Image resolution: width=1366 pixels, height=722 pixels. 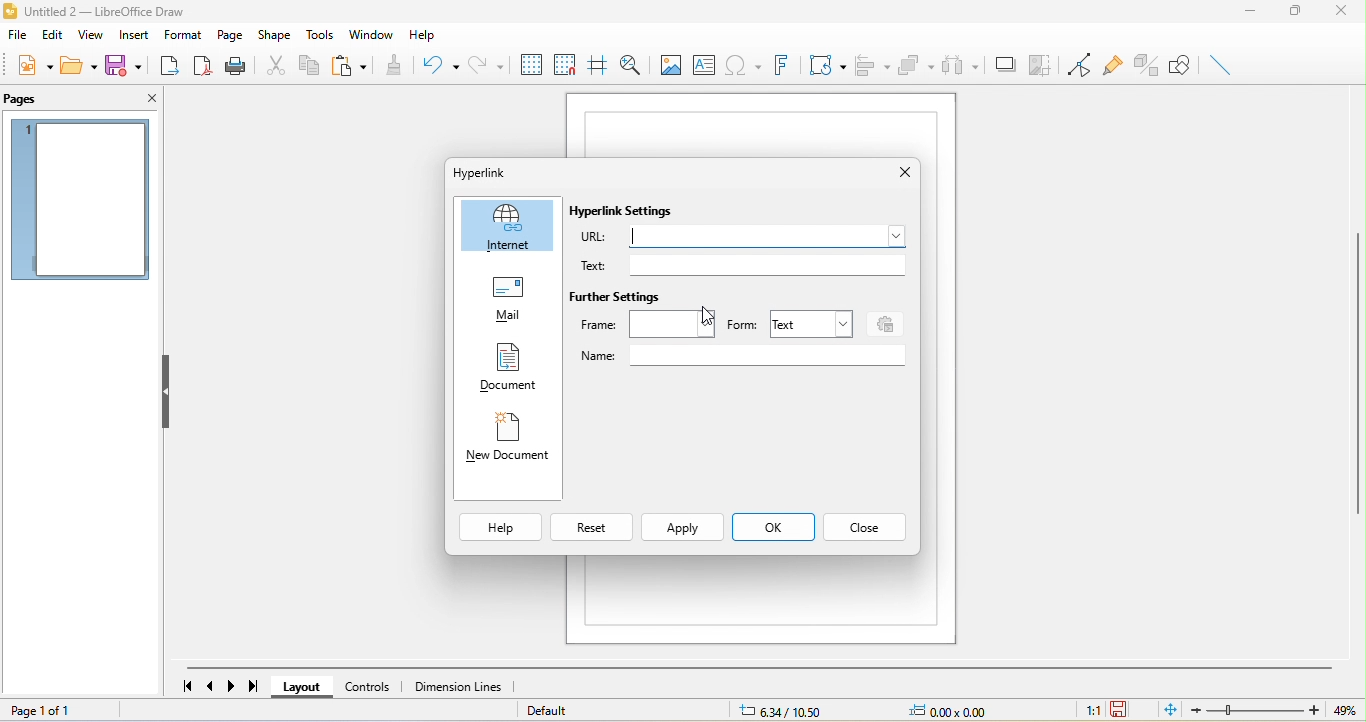 What do you see at coordinates (1346, 11) in the screenshot?
I see `close` at bounding box center [1346, 11].